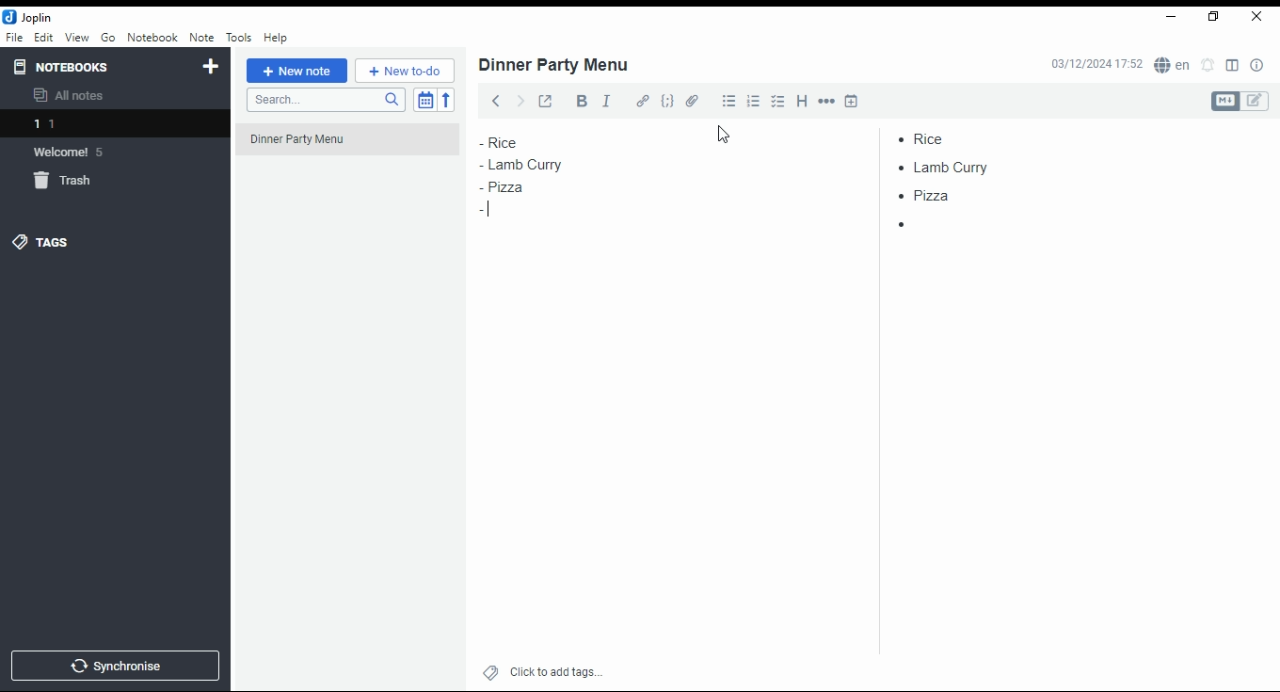 The width and height of the screenshot is (1280, 692). What do you see at coordinates (1172, 17) in the screenshot?
I see `minimize` at bounding box center [1172, 17].